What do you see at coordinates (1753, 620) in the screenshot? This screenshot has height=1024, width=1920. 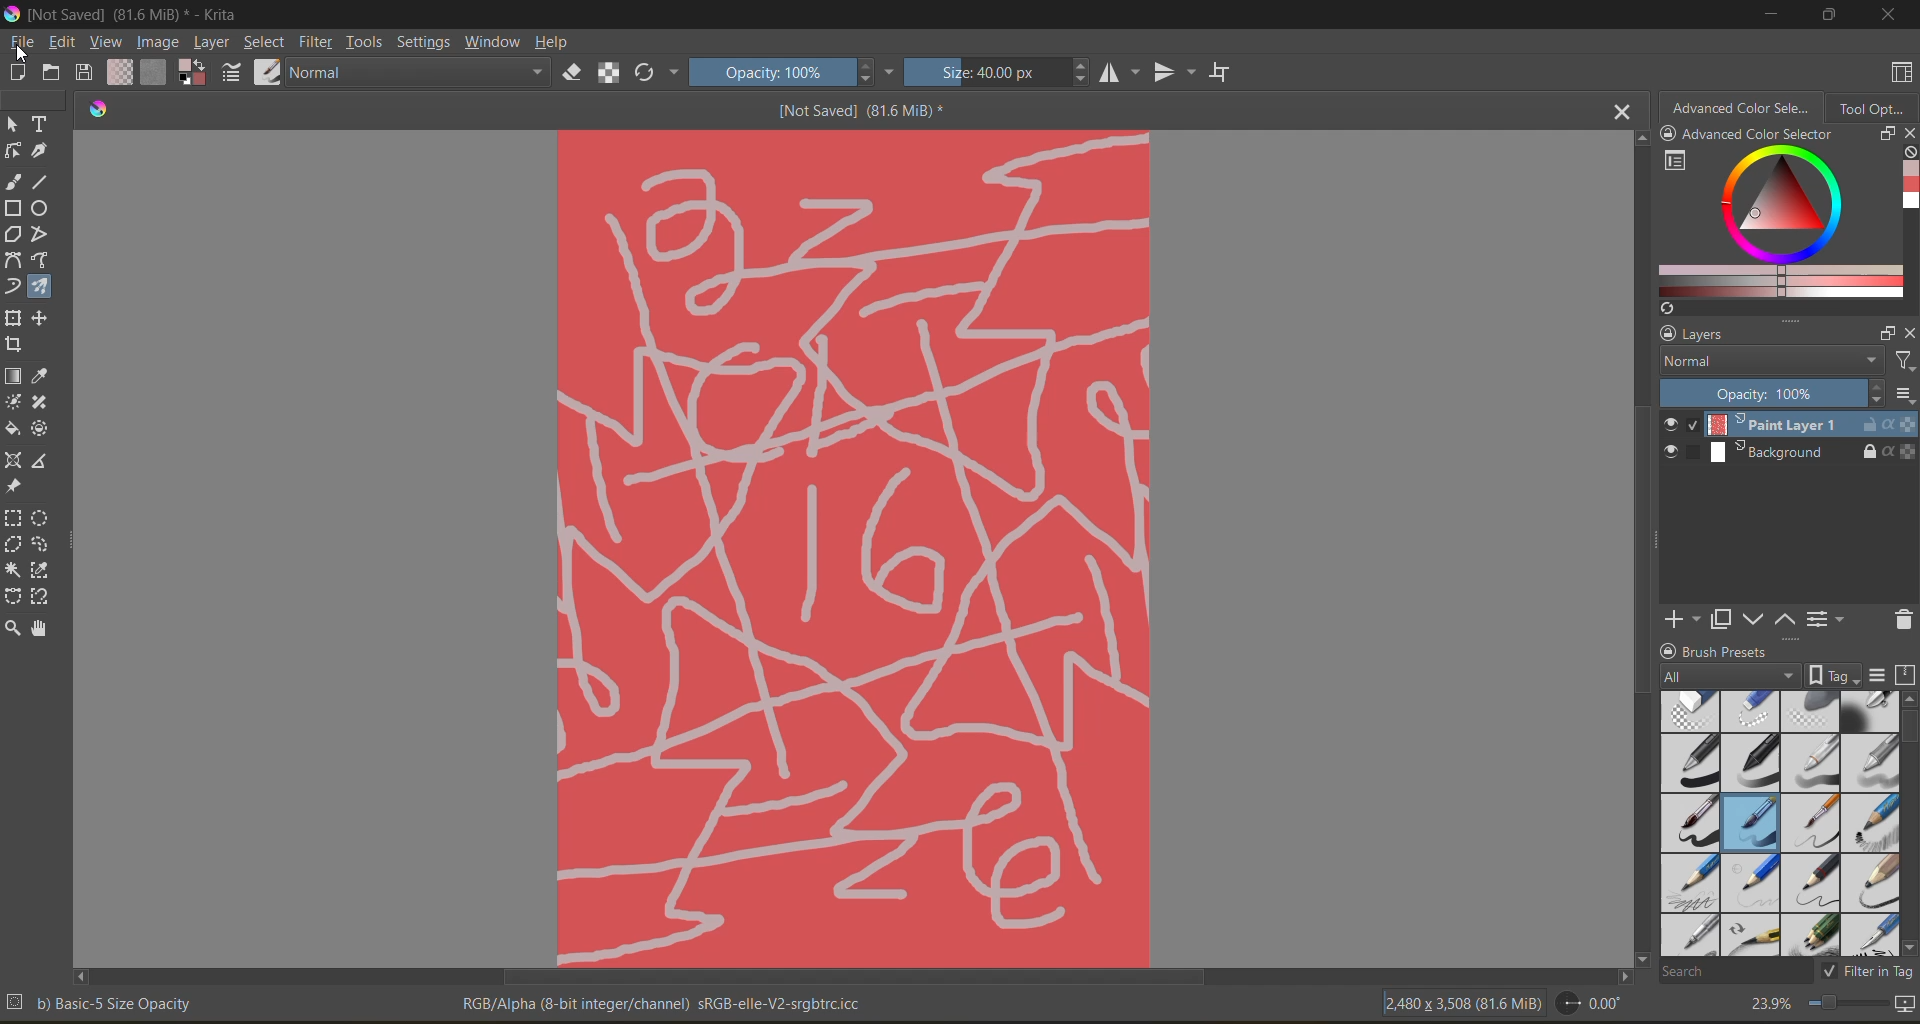 I see `mask down` at bounding box center [1753, 620].